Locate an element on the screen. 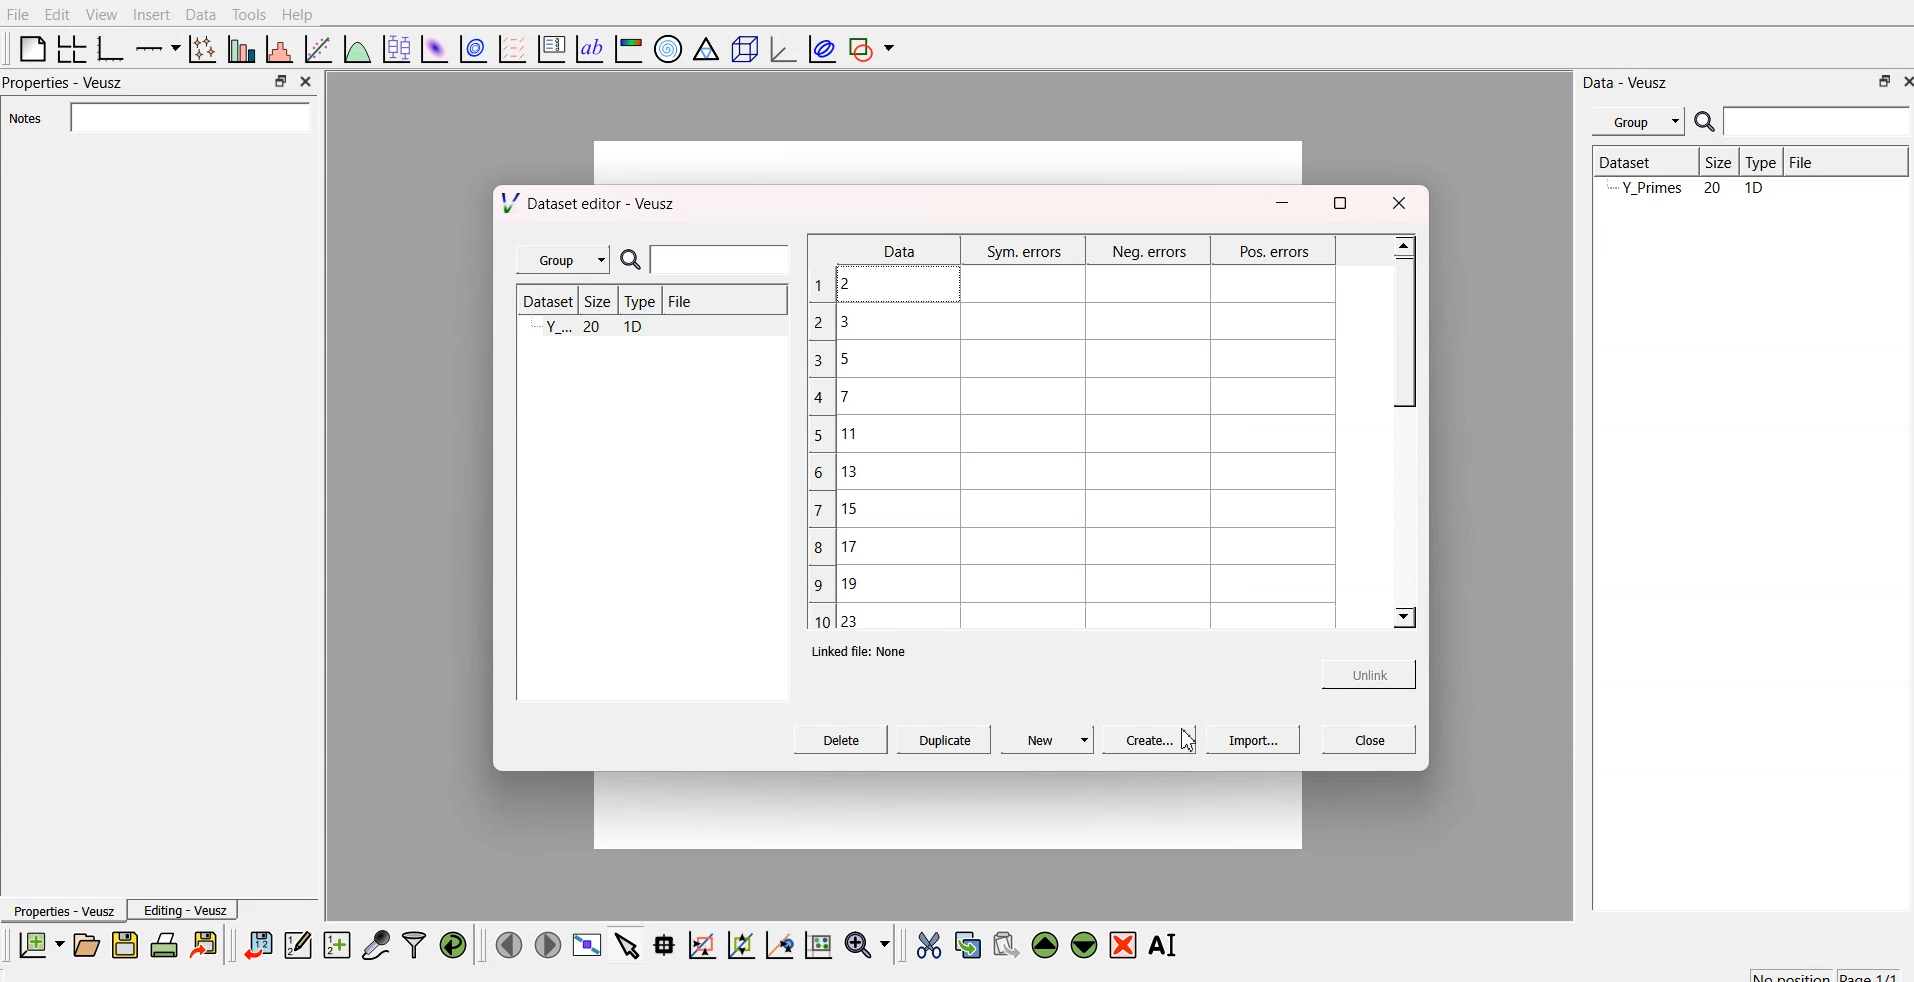 This screenshot has height=982, width=1914. export to graphics format is located at coordinates (208, 944).